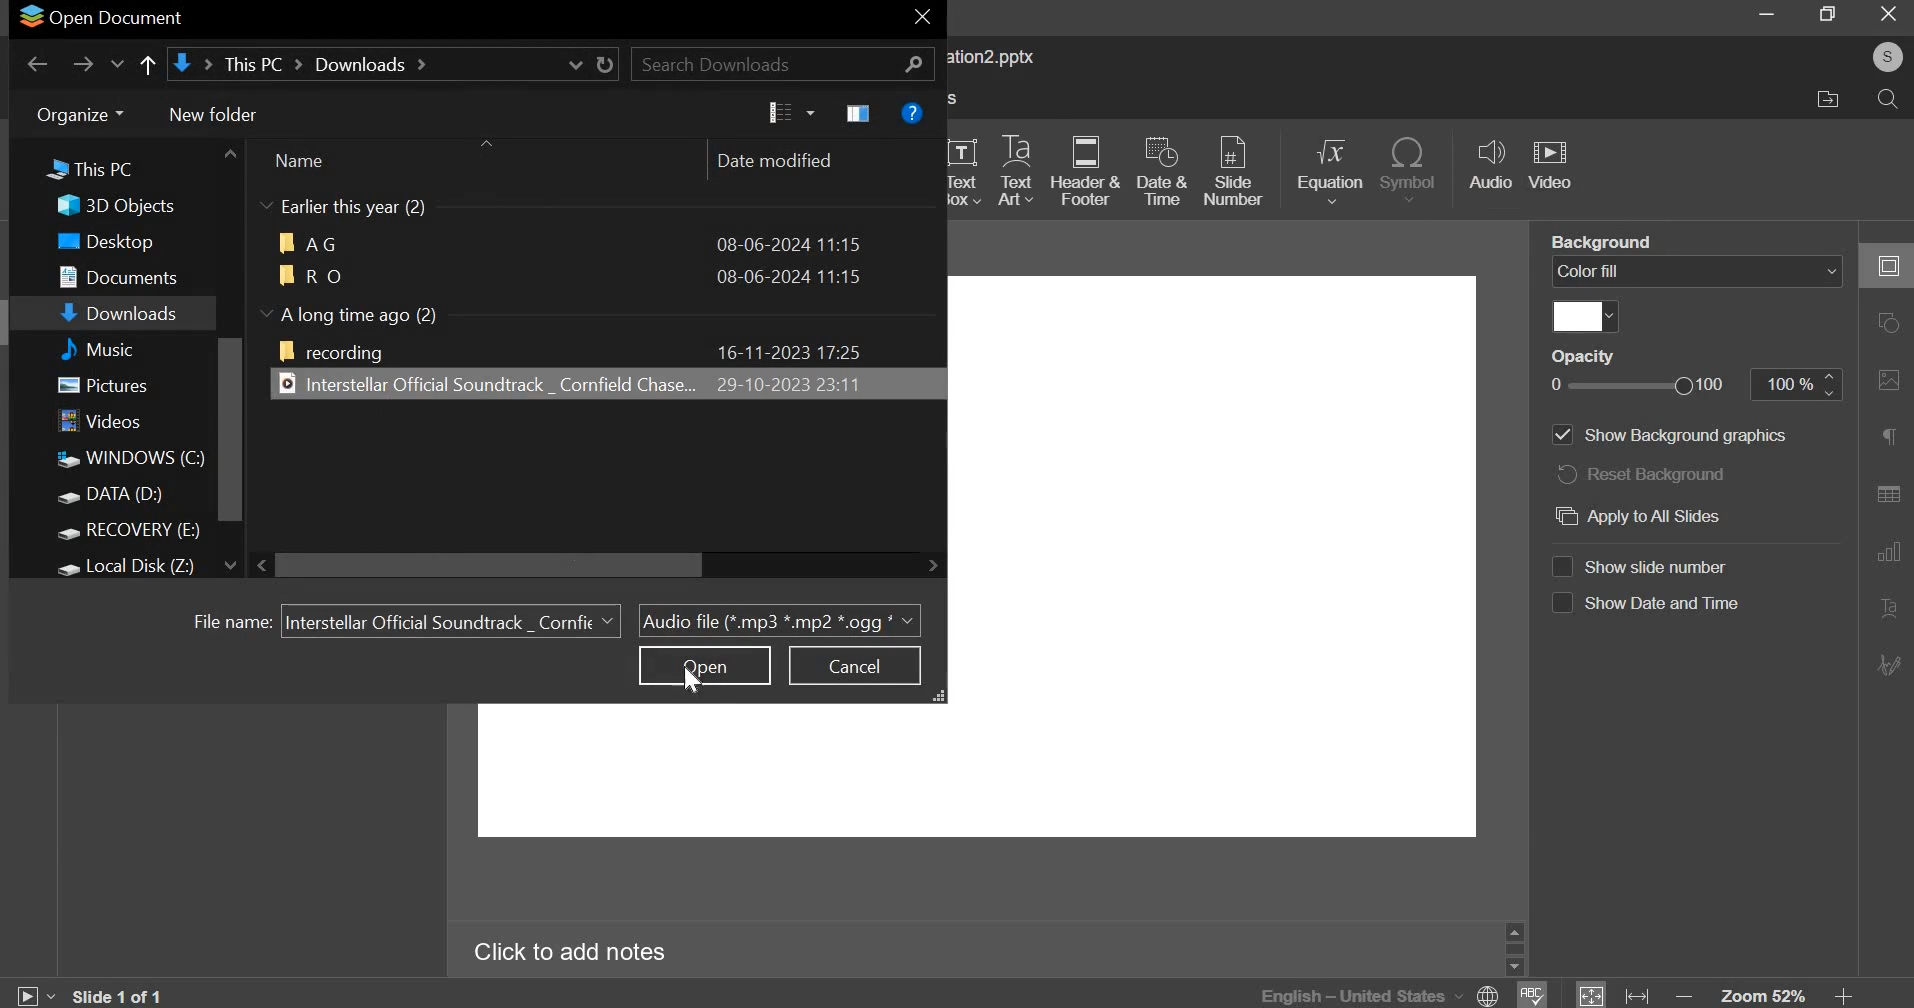 The width and height of the screenshot is (1914, 1008). Describe the element at coordinates (1683, 995) in the screenshot. I see `decrease zoom` at that location.